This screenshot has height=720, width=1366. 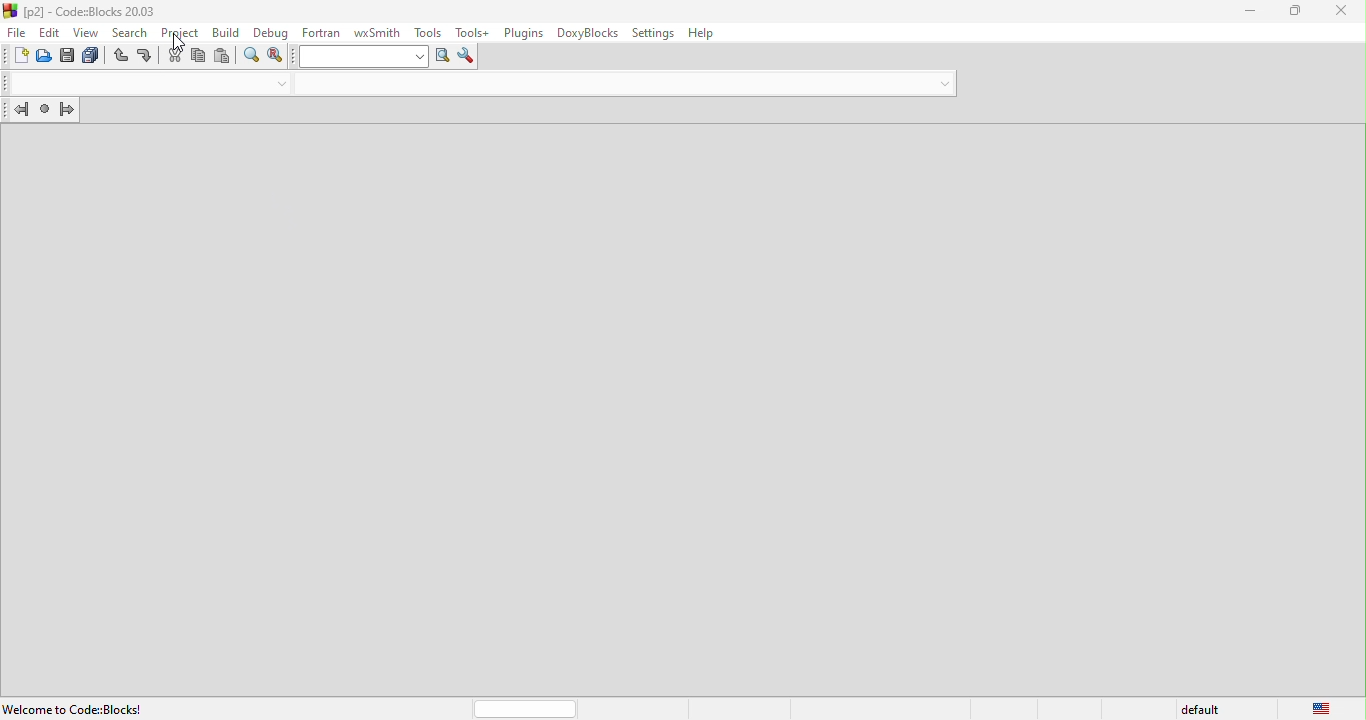 What do you see at coordinates (526, 710) in the screenshot?
I see `horizontal scroll bar` at bounding box center [526, 710].